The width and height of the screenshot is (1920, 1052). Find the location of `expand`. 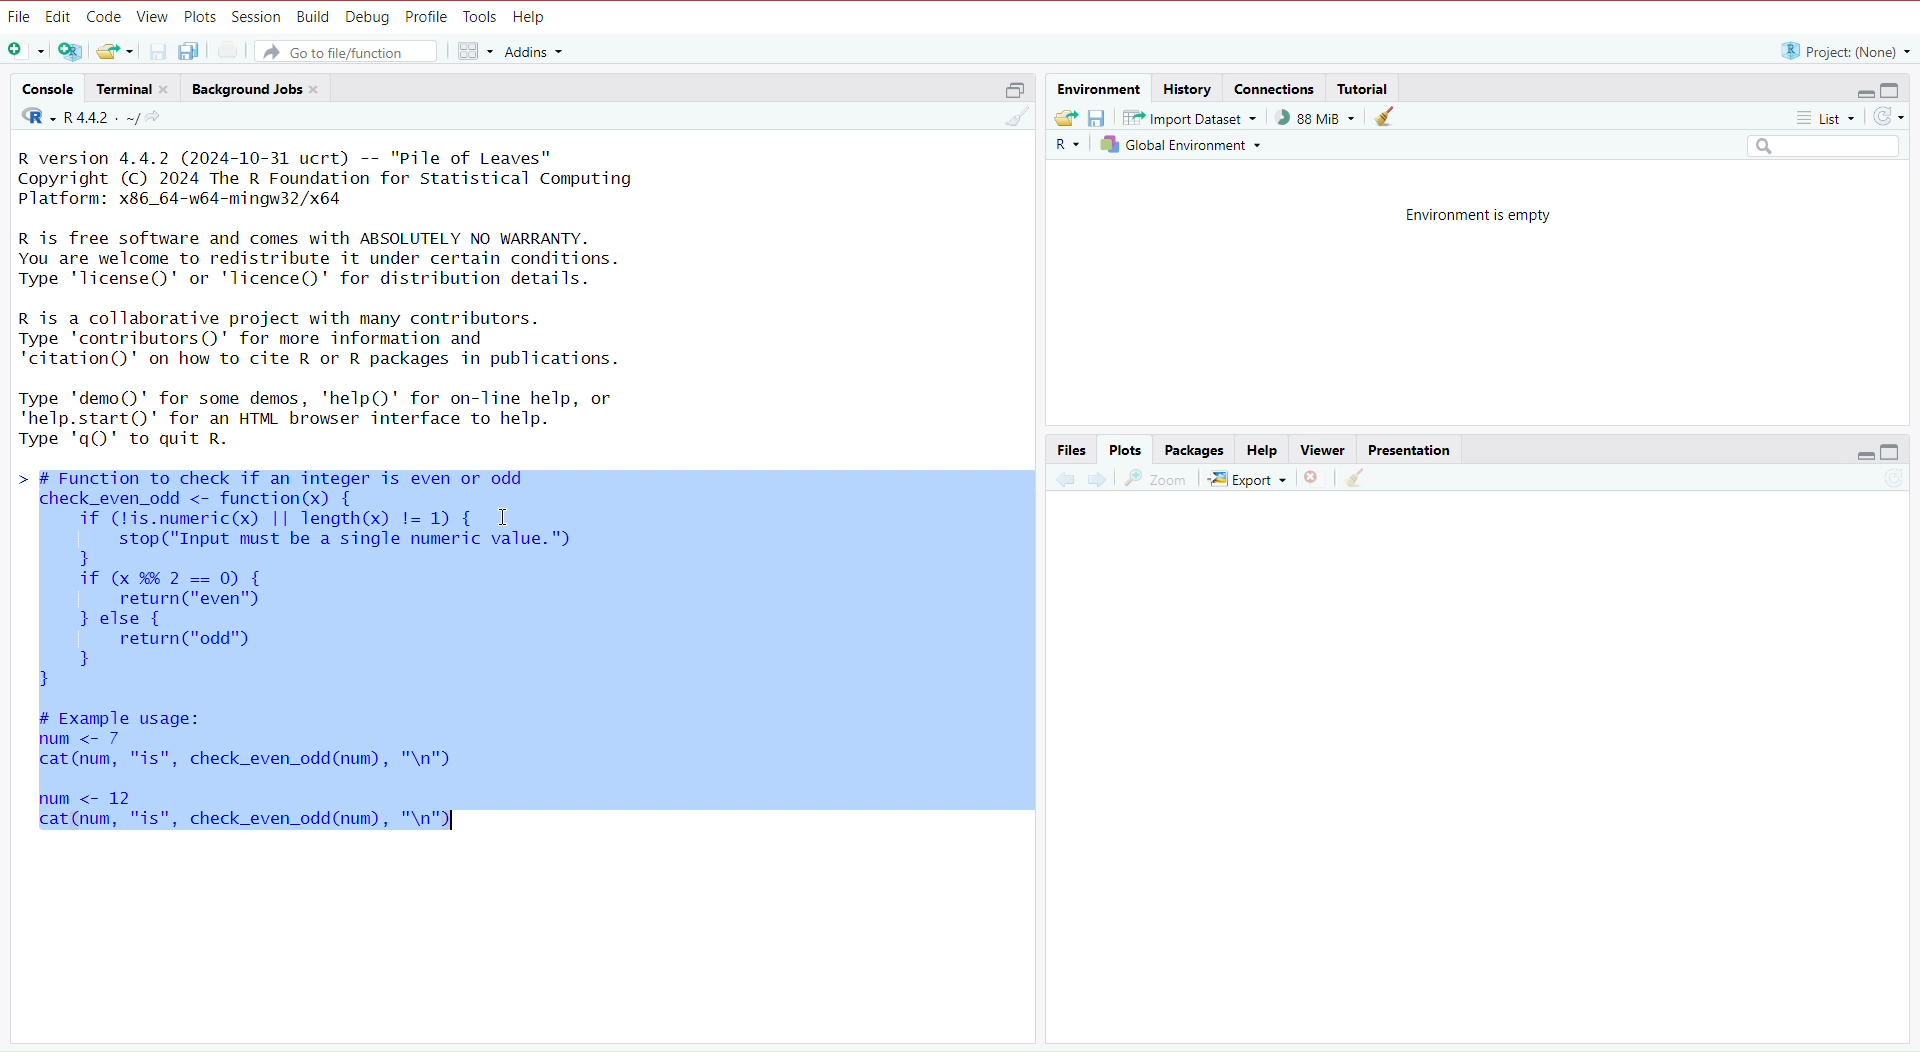

expand is located at coordinates (1862, 454).